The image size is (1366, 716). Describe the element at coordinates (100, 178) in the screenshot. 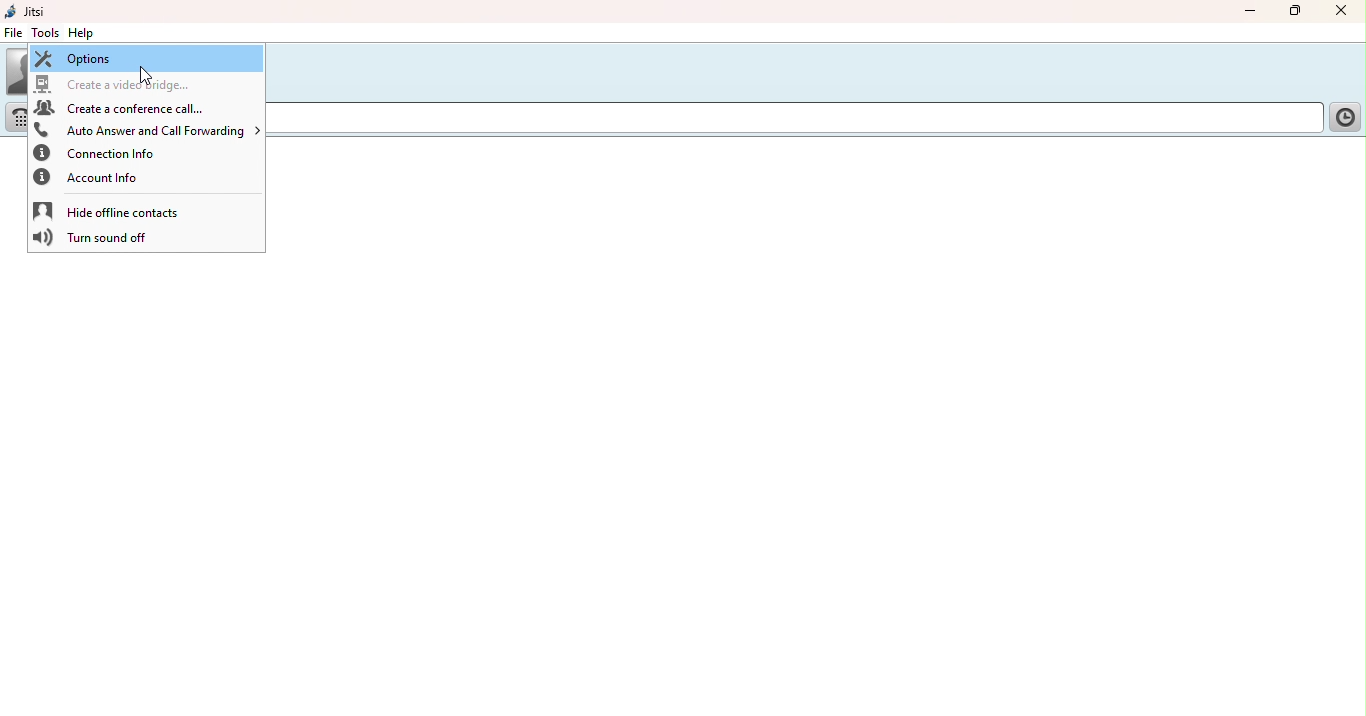

I see `Account Info` at that location.